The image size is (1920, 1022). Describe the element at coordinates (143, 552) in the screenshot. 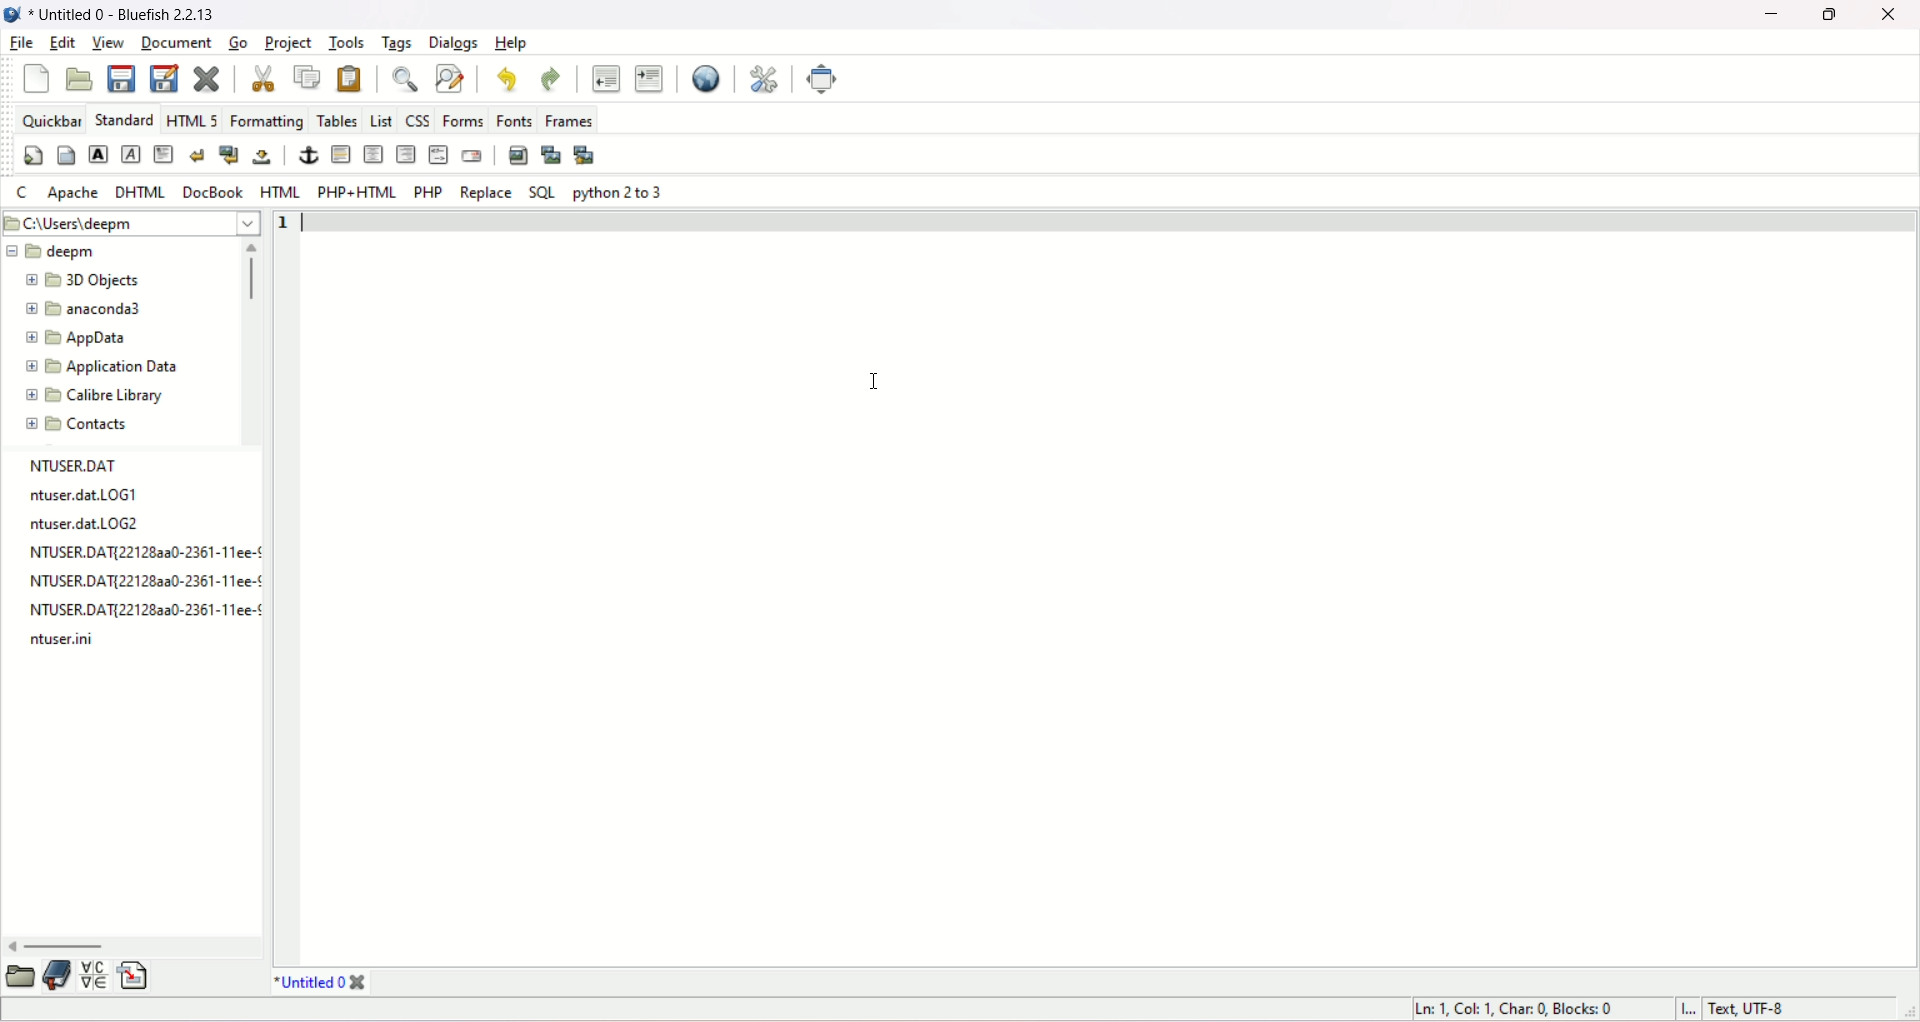

I see `file name` at that location.